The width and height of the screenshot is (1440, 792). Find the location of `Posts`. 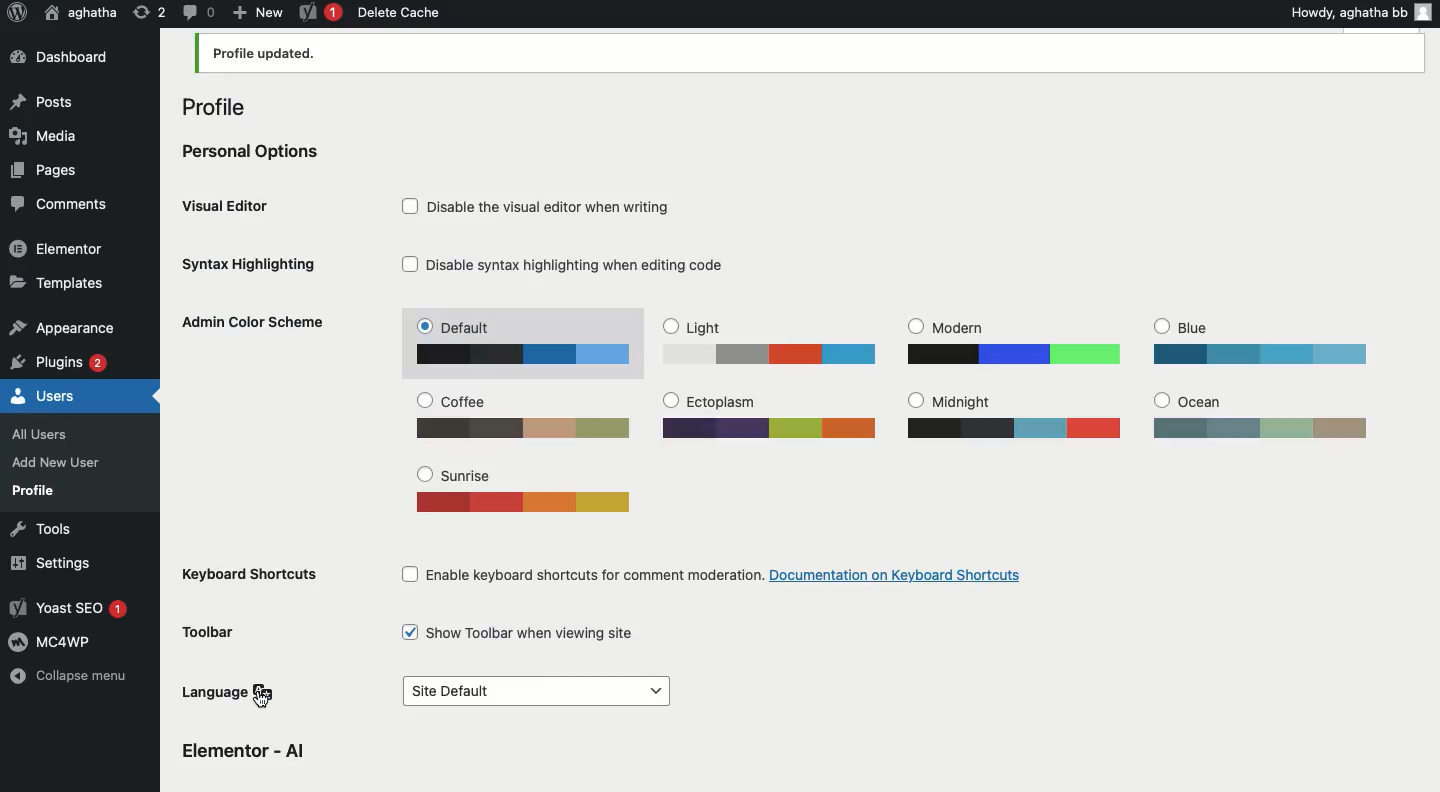

Posts is located at coordinates (43, 104).